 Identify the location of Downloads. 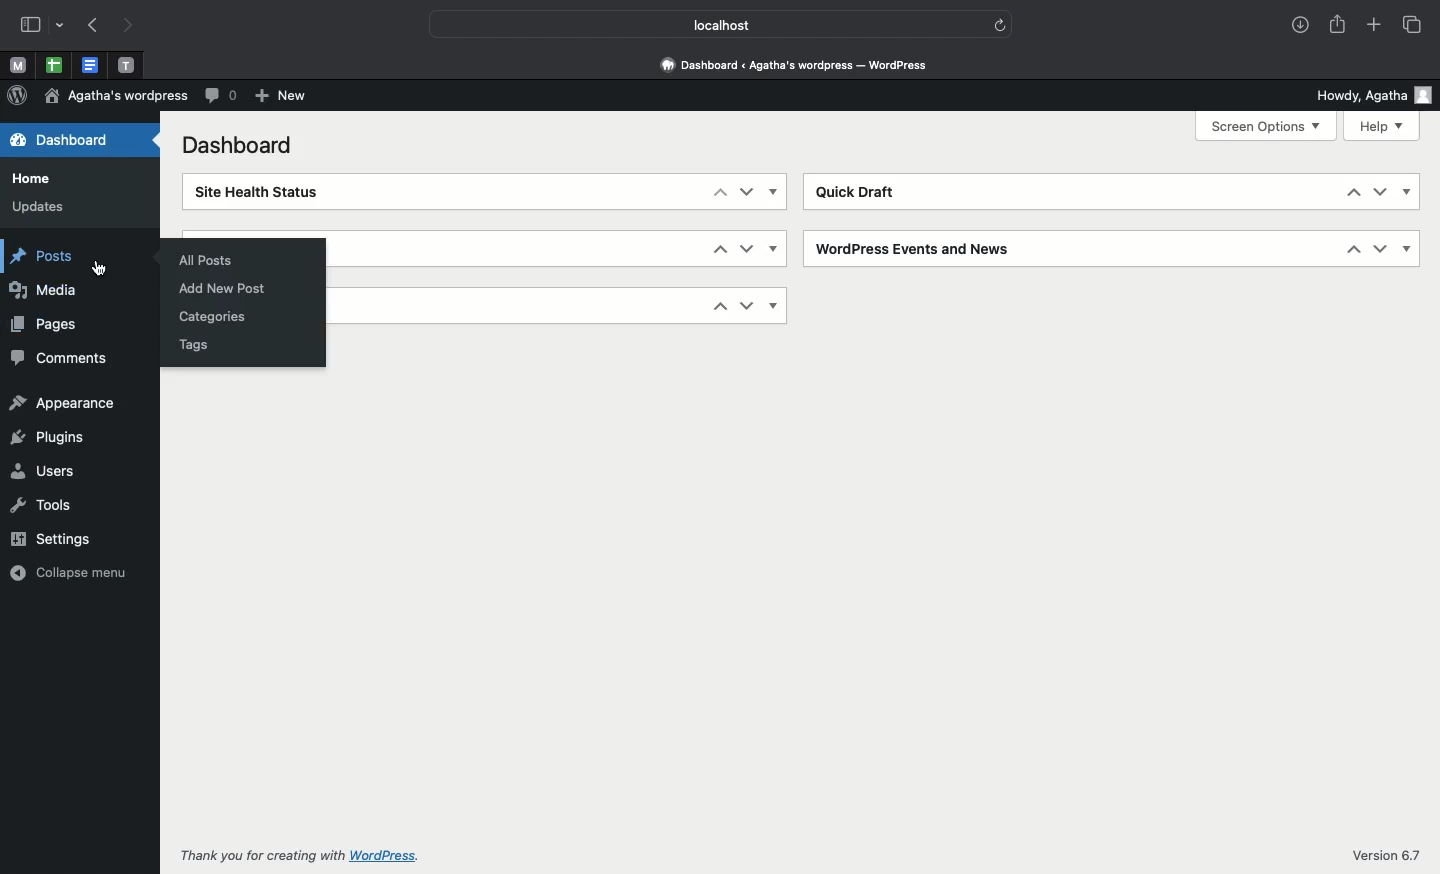
(1297, 23).